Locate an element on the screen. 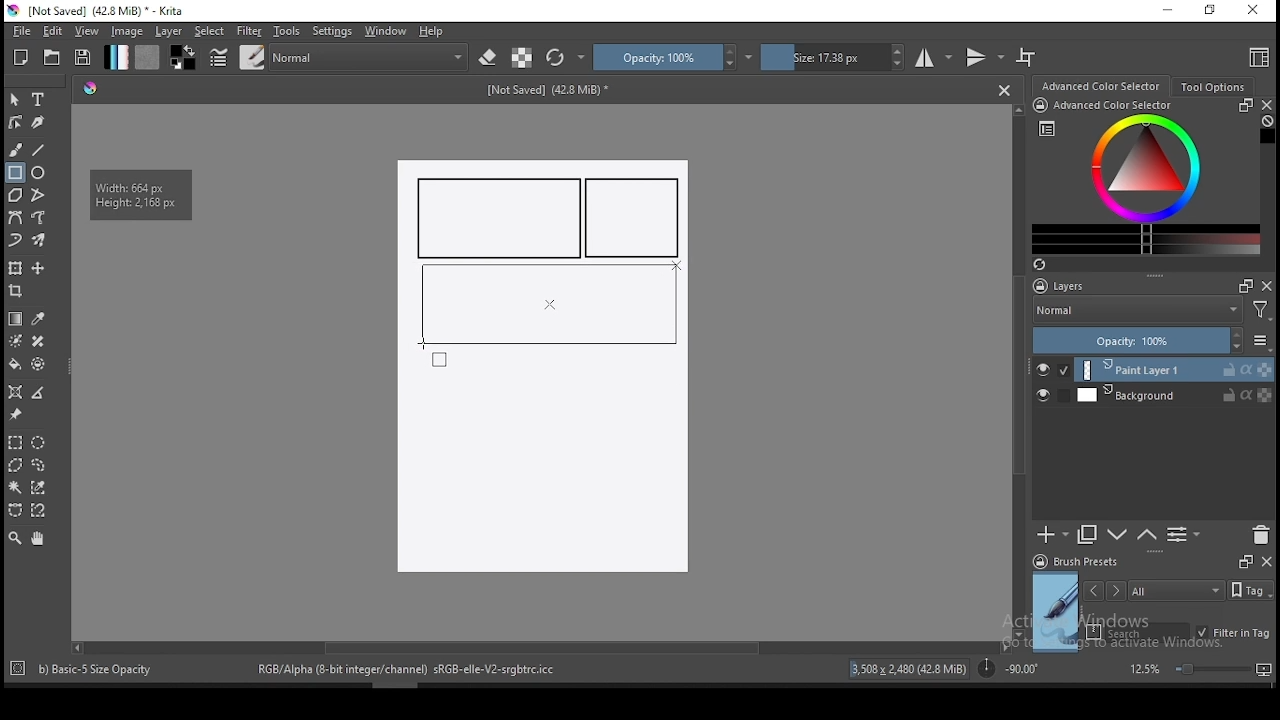 This screenshot has height=720, width=1280. Hue is located at coordinates (90, 88).